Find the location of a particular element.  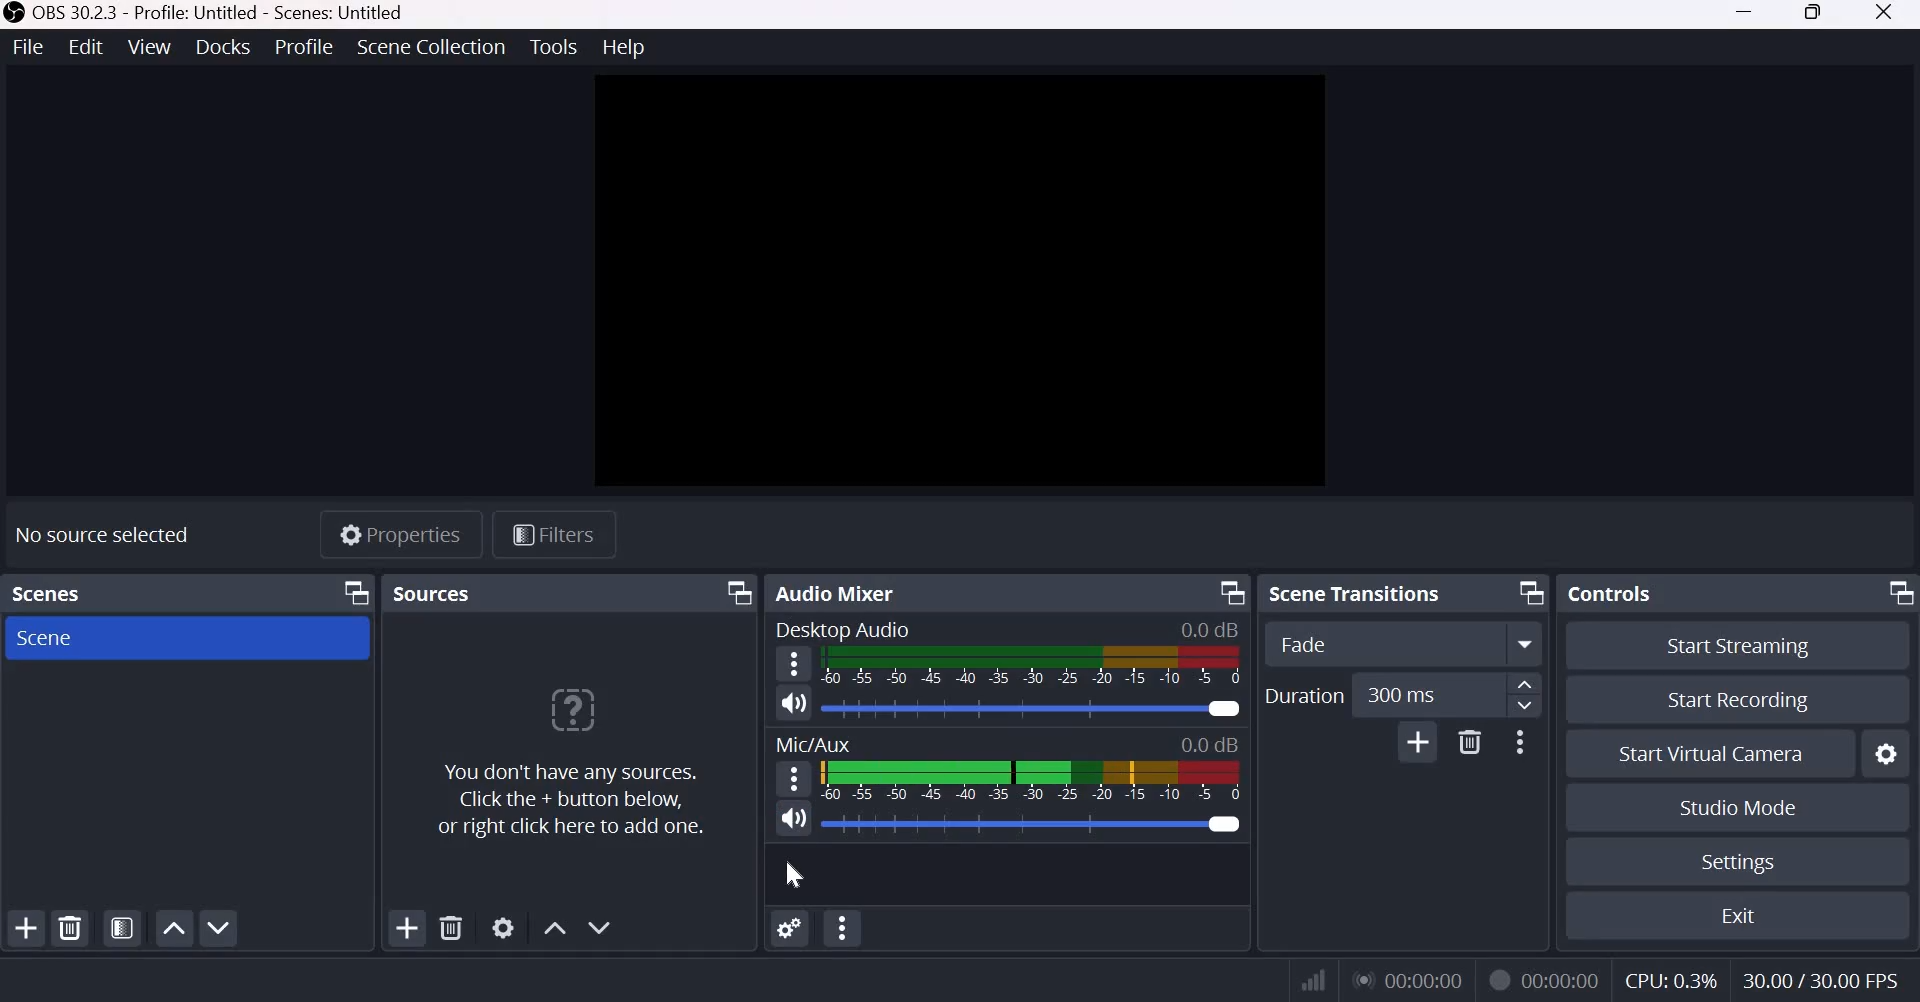

Controls is located at coordinates (1606, 593).